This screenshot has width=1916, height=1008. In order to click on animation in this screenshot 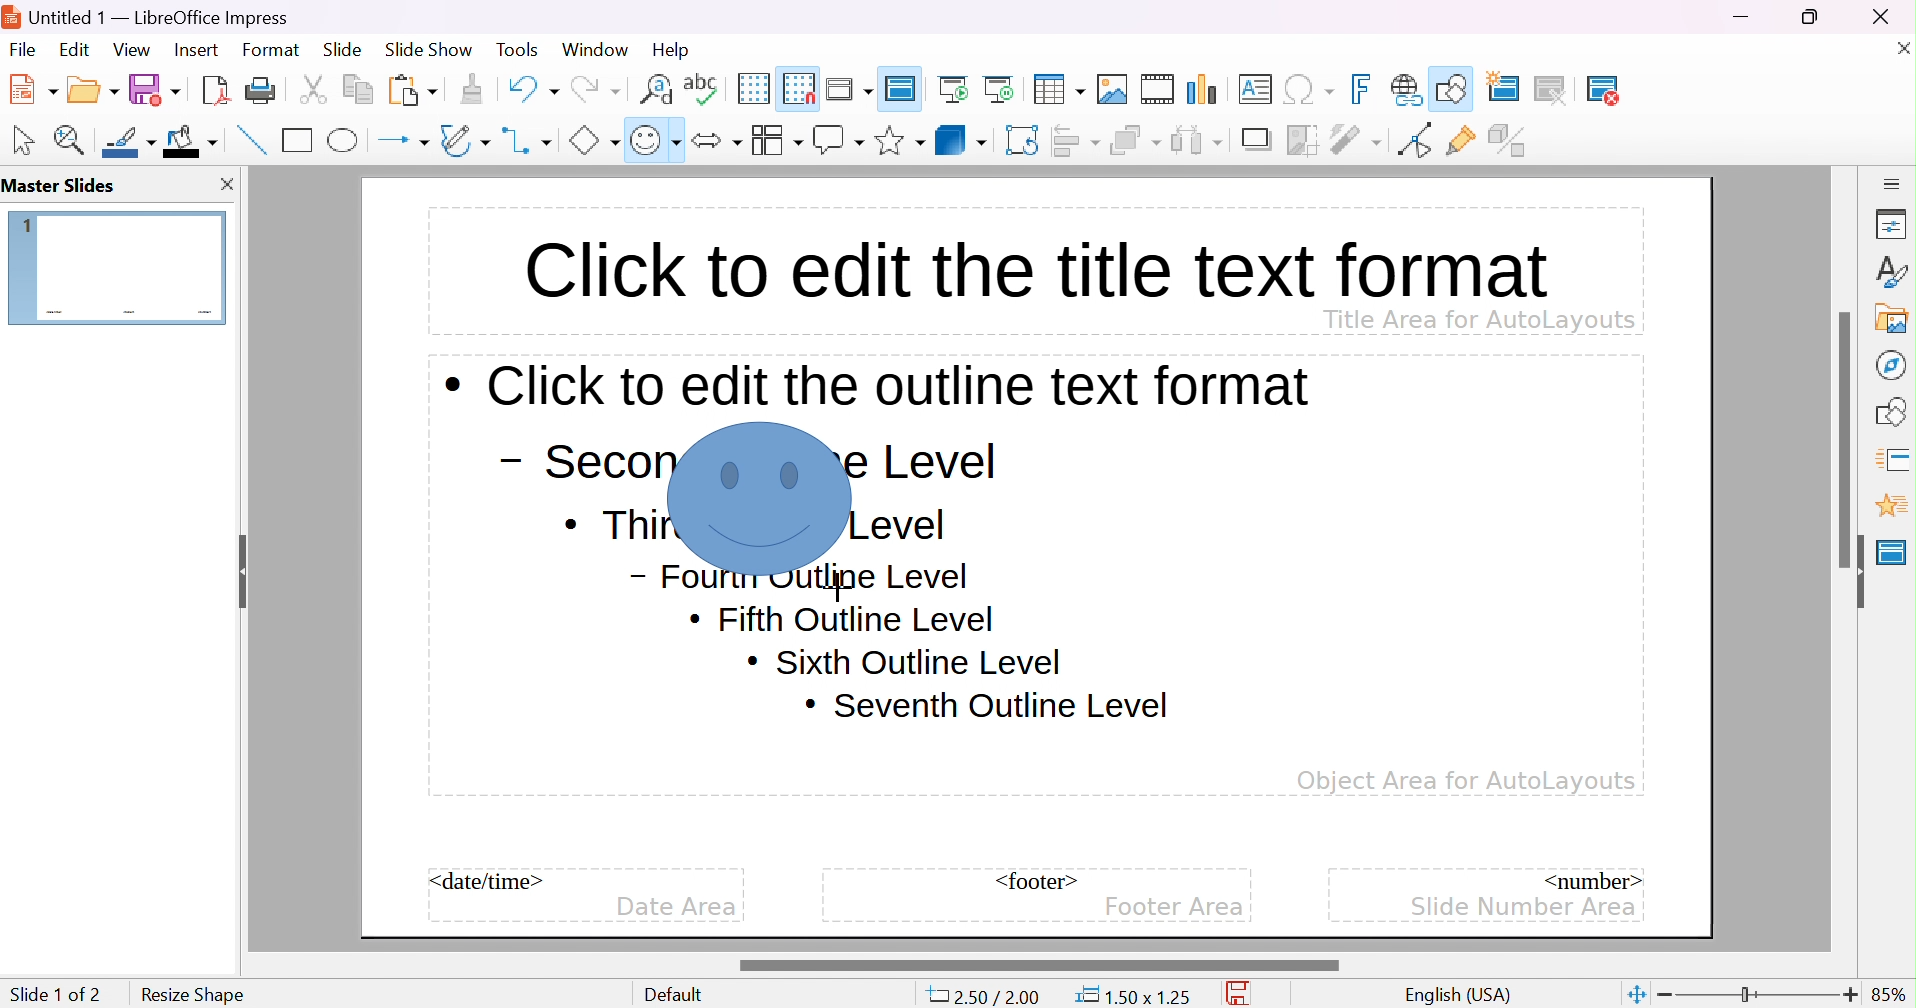, I will do `click(1891, 506)`.